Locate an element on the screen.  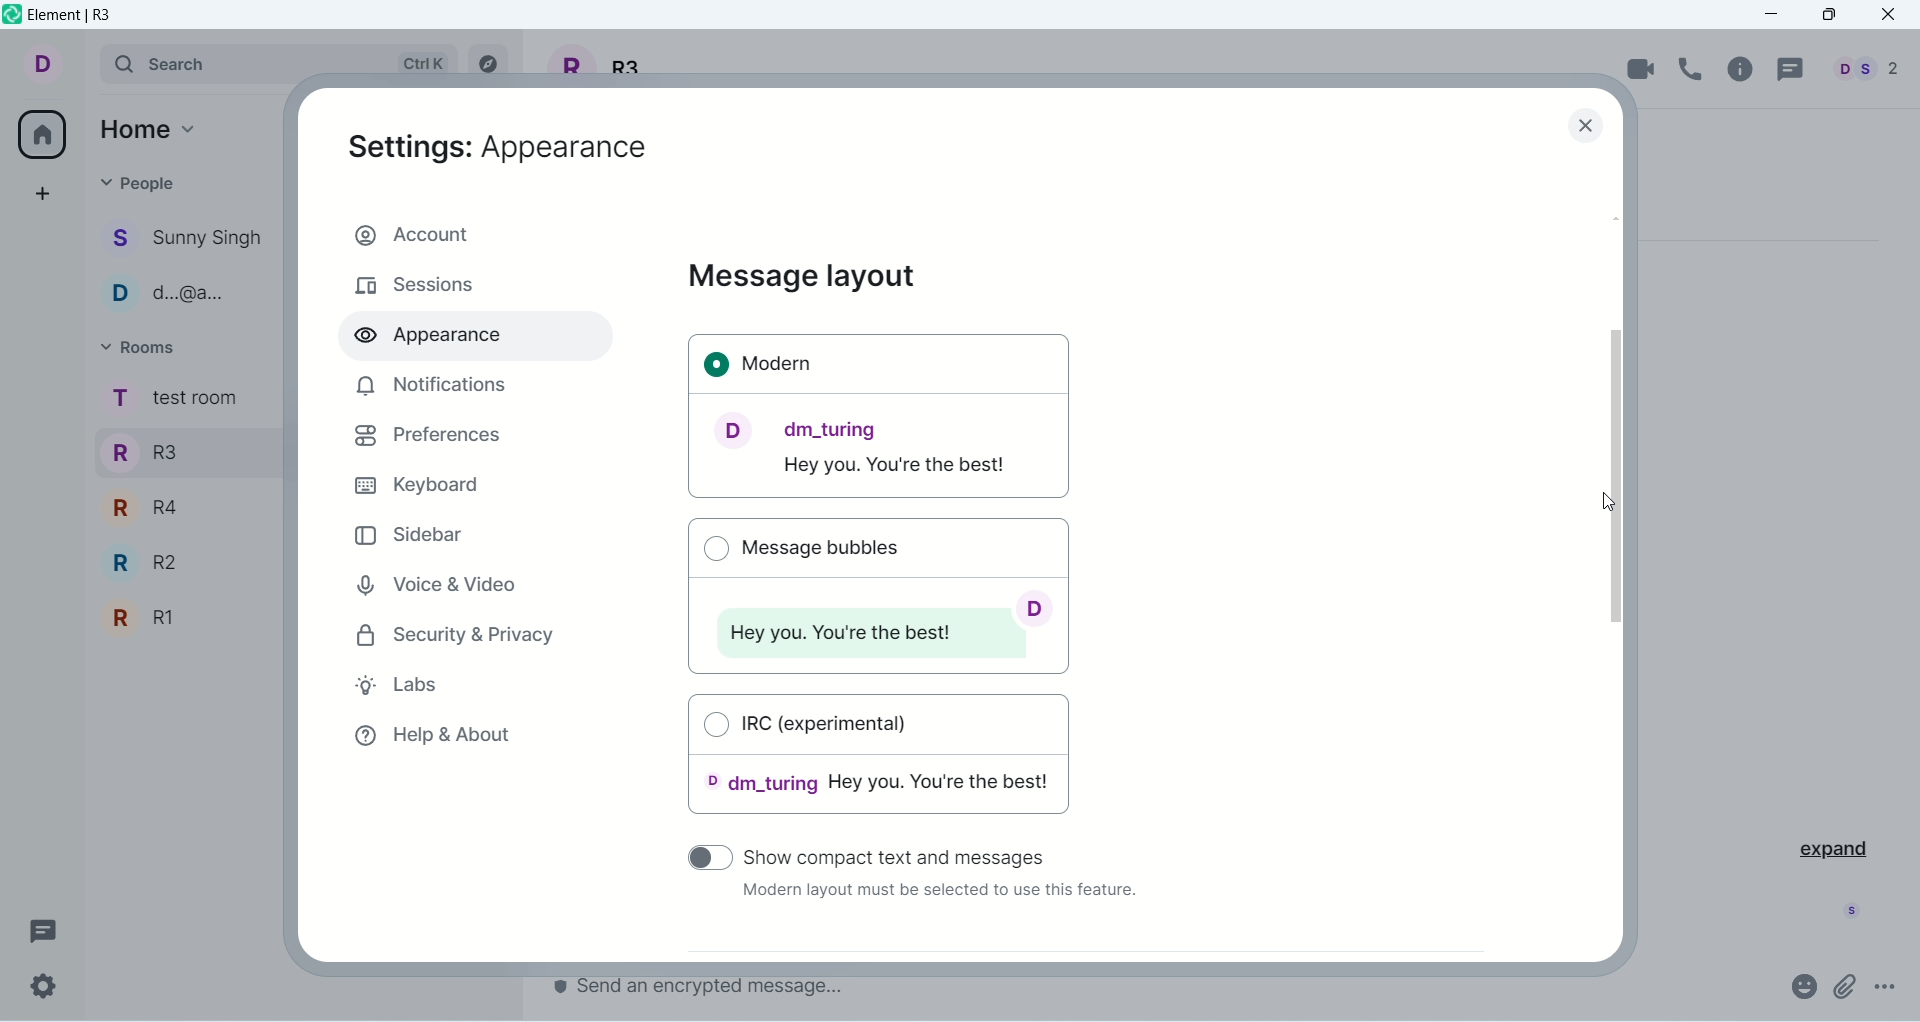
keyboard is located at coordinates (415, 483).